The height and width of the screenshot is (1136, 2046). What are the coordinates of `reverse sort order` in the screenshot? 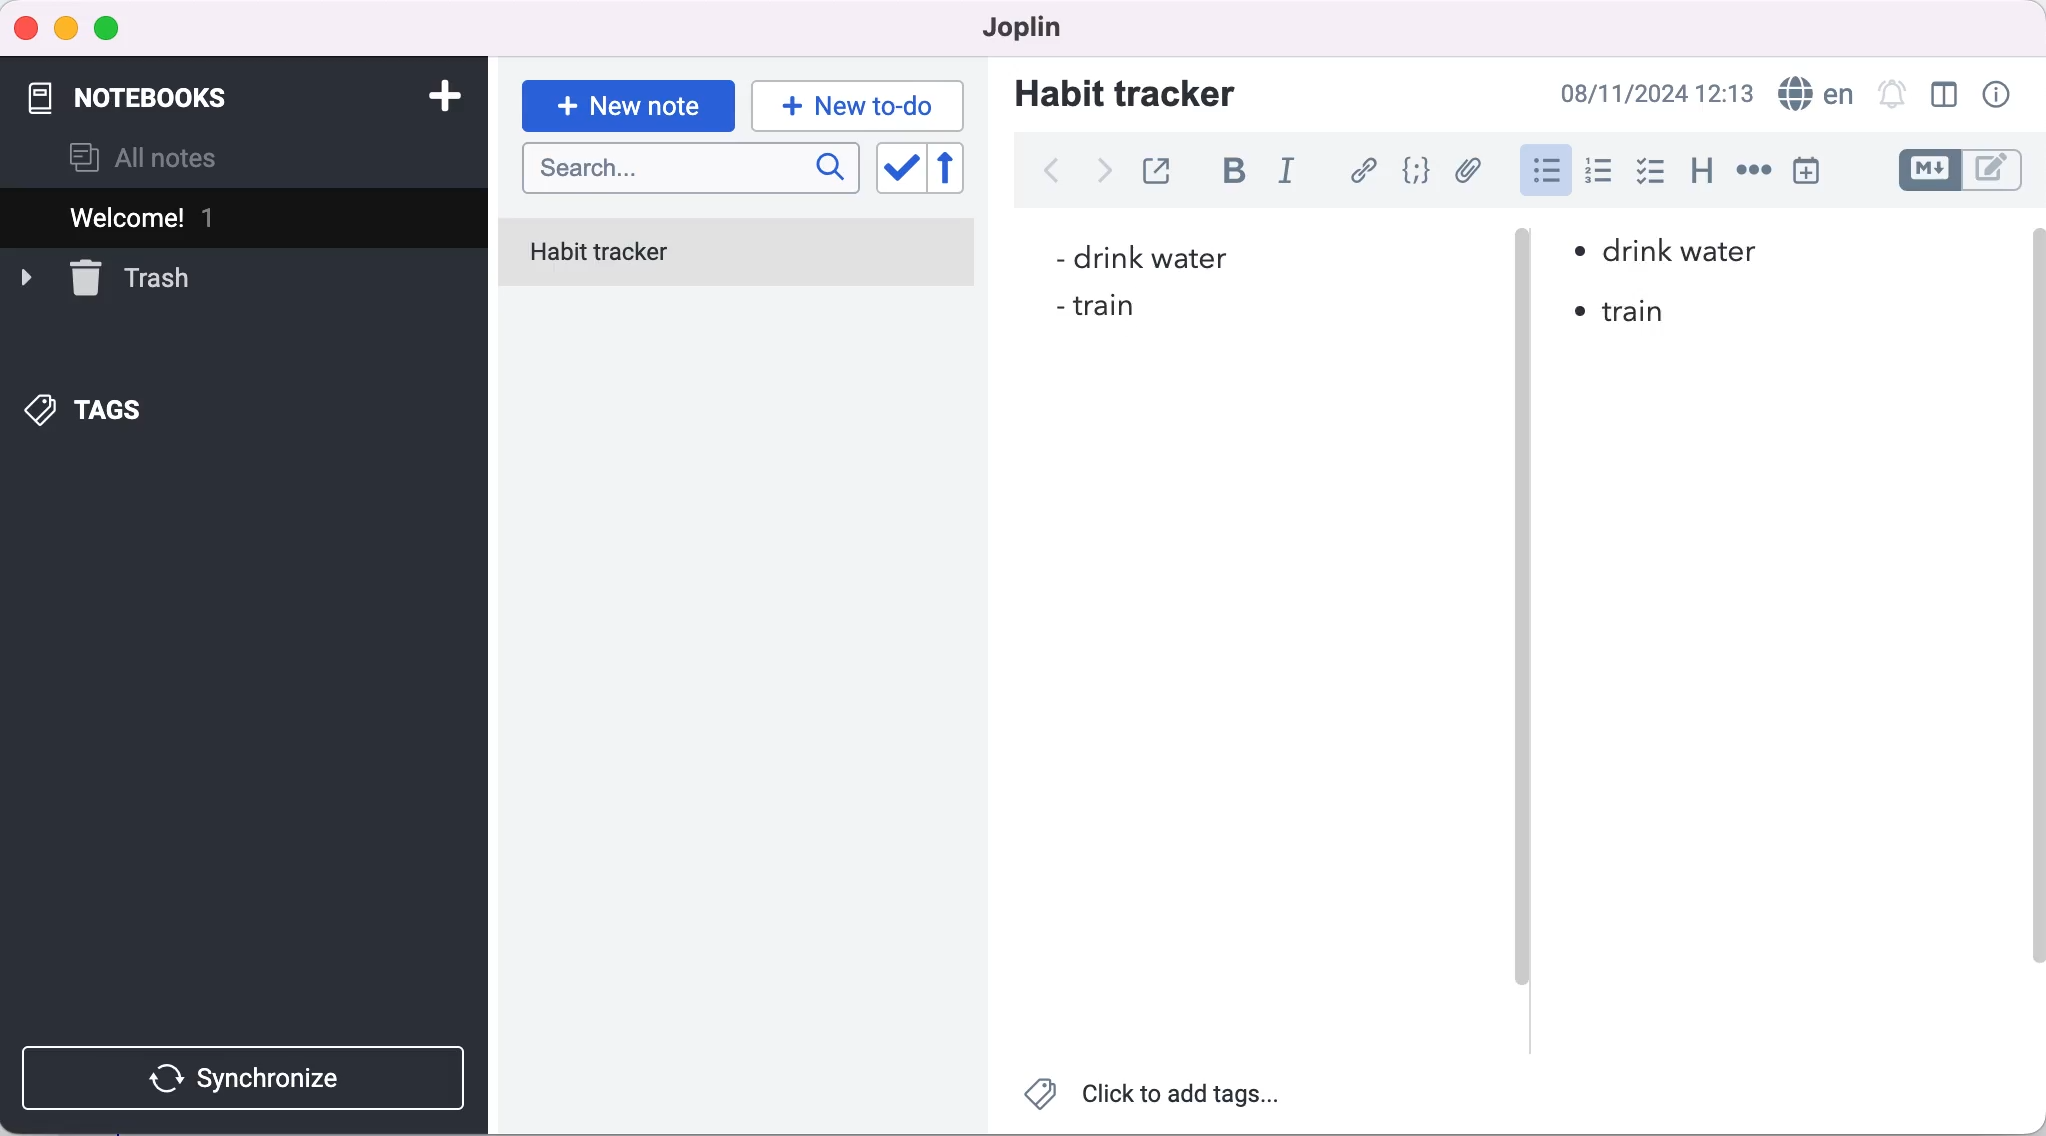 It's located at (960, 169).